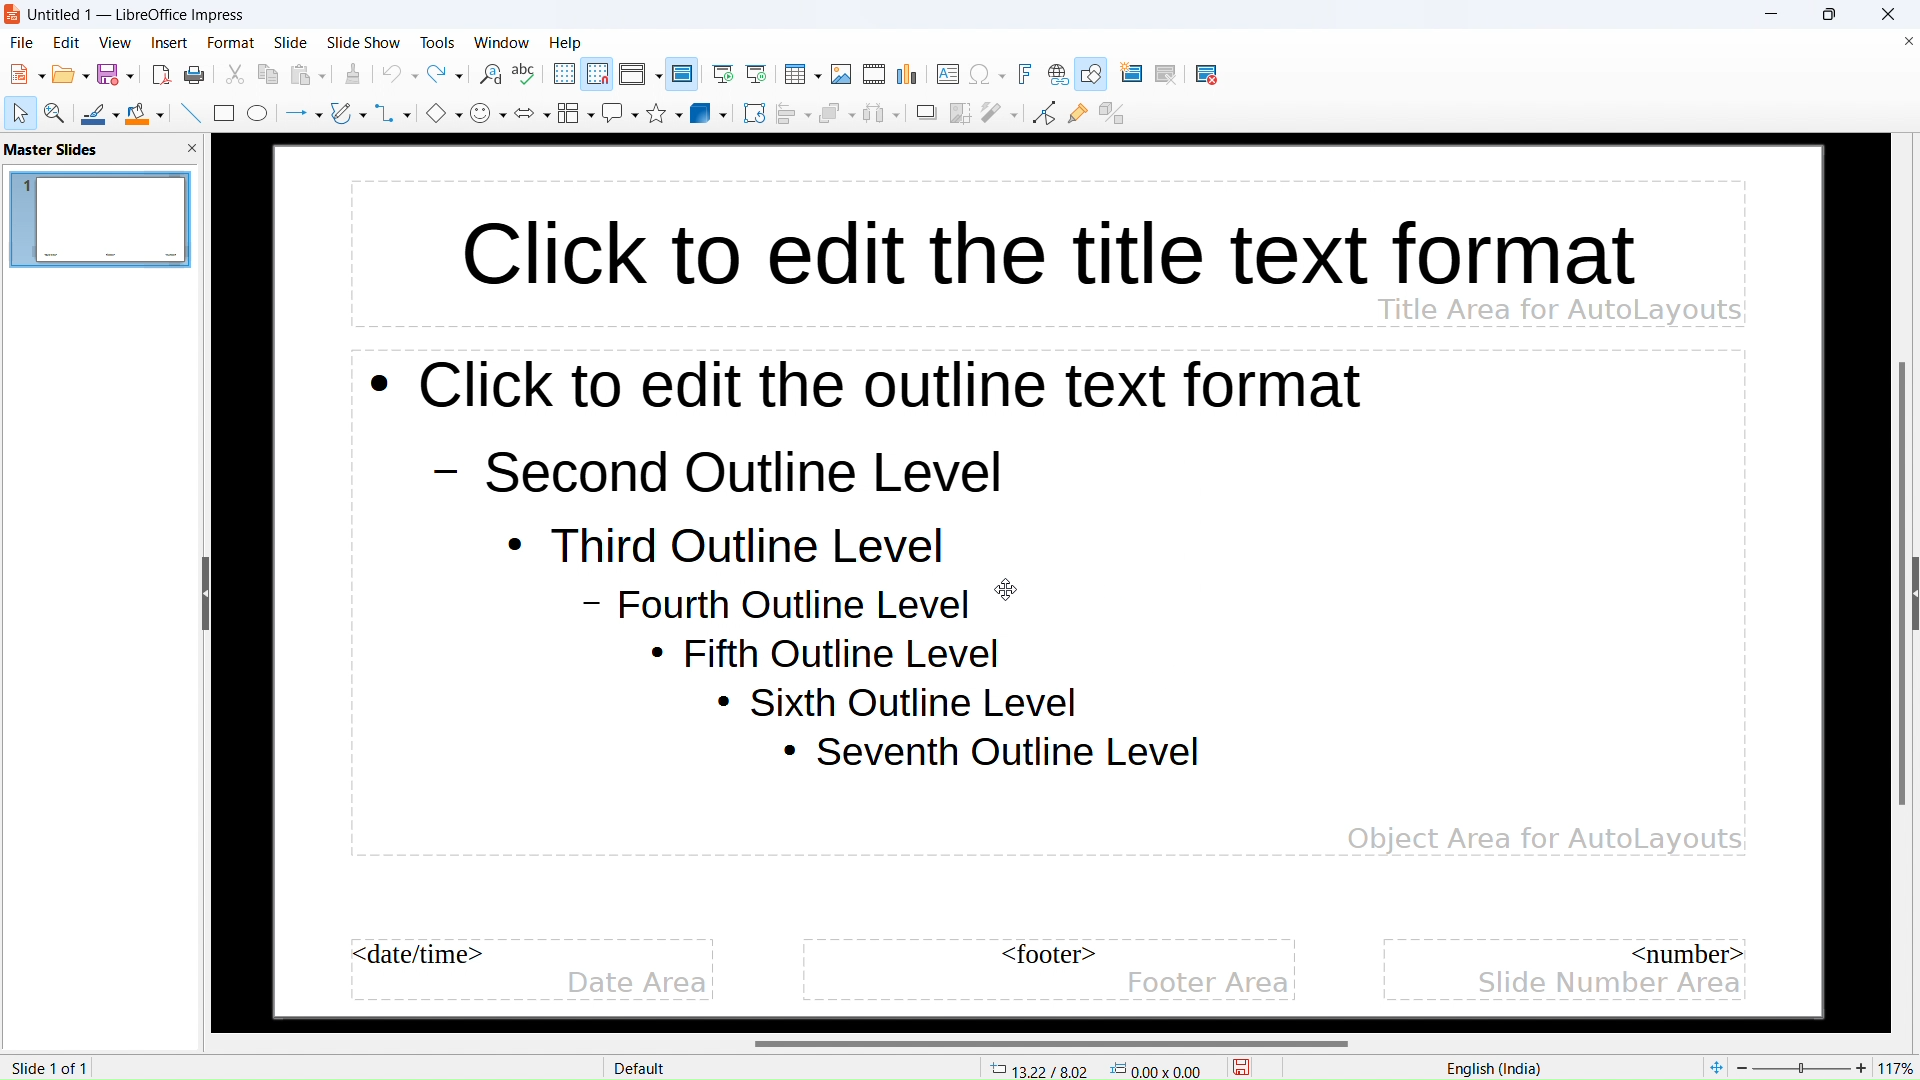  What do you see at coordinates (399, 74) in the screenshot?
I see `undo` at bounding box center [399, 74].